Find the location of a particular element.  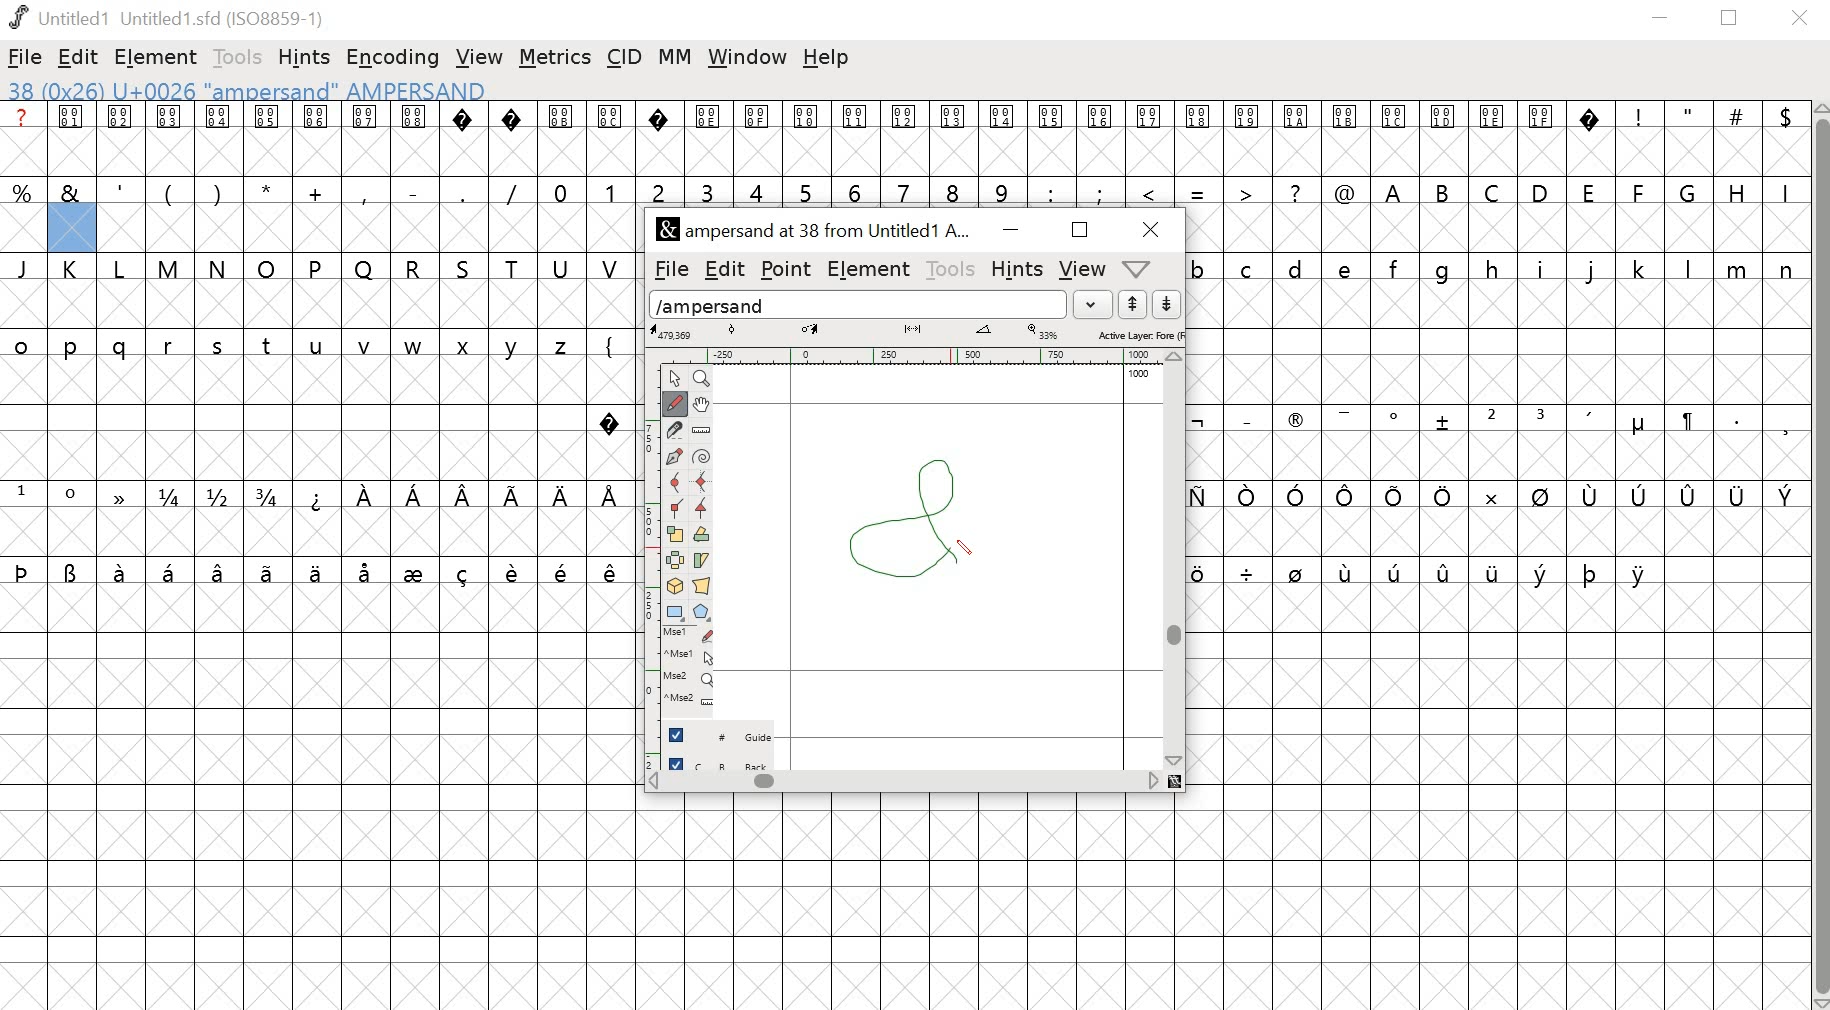

0006 is located at coordinates (317, 139).